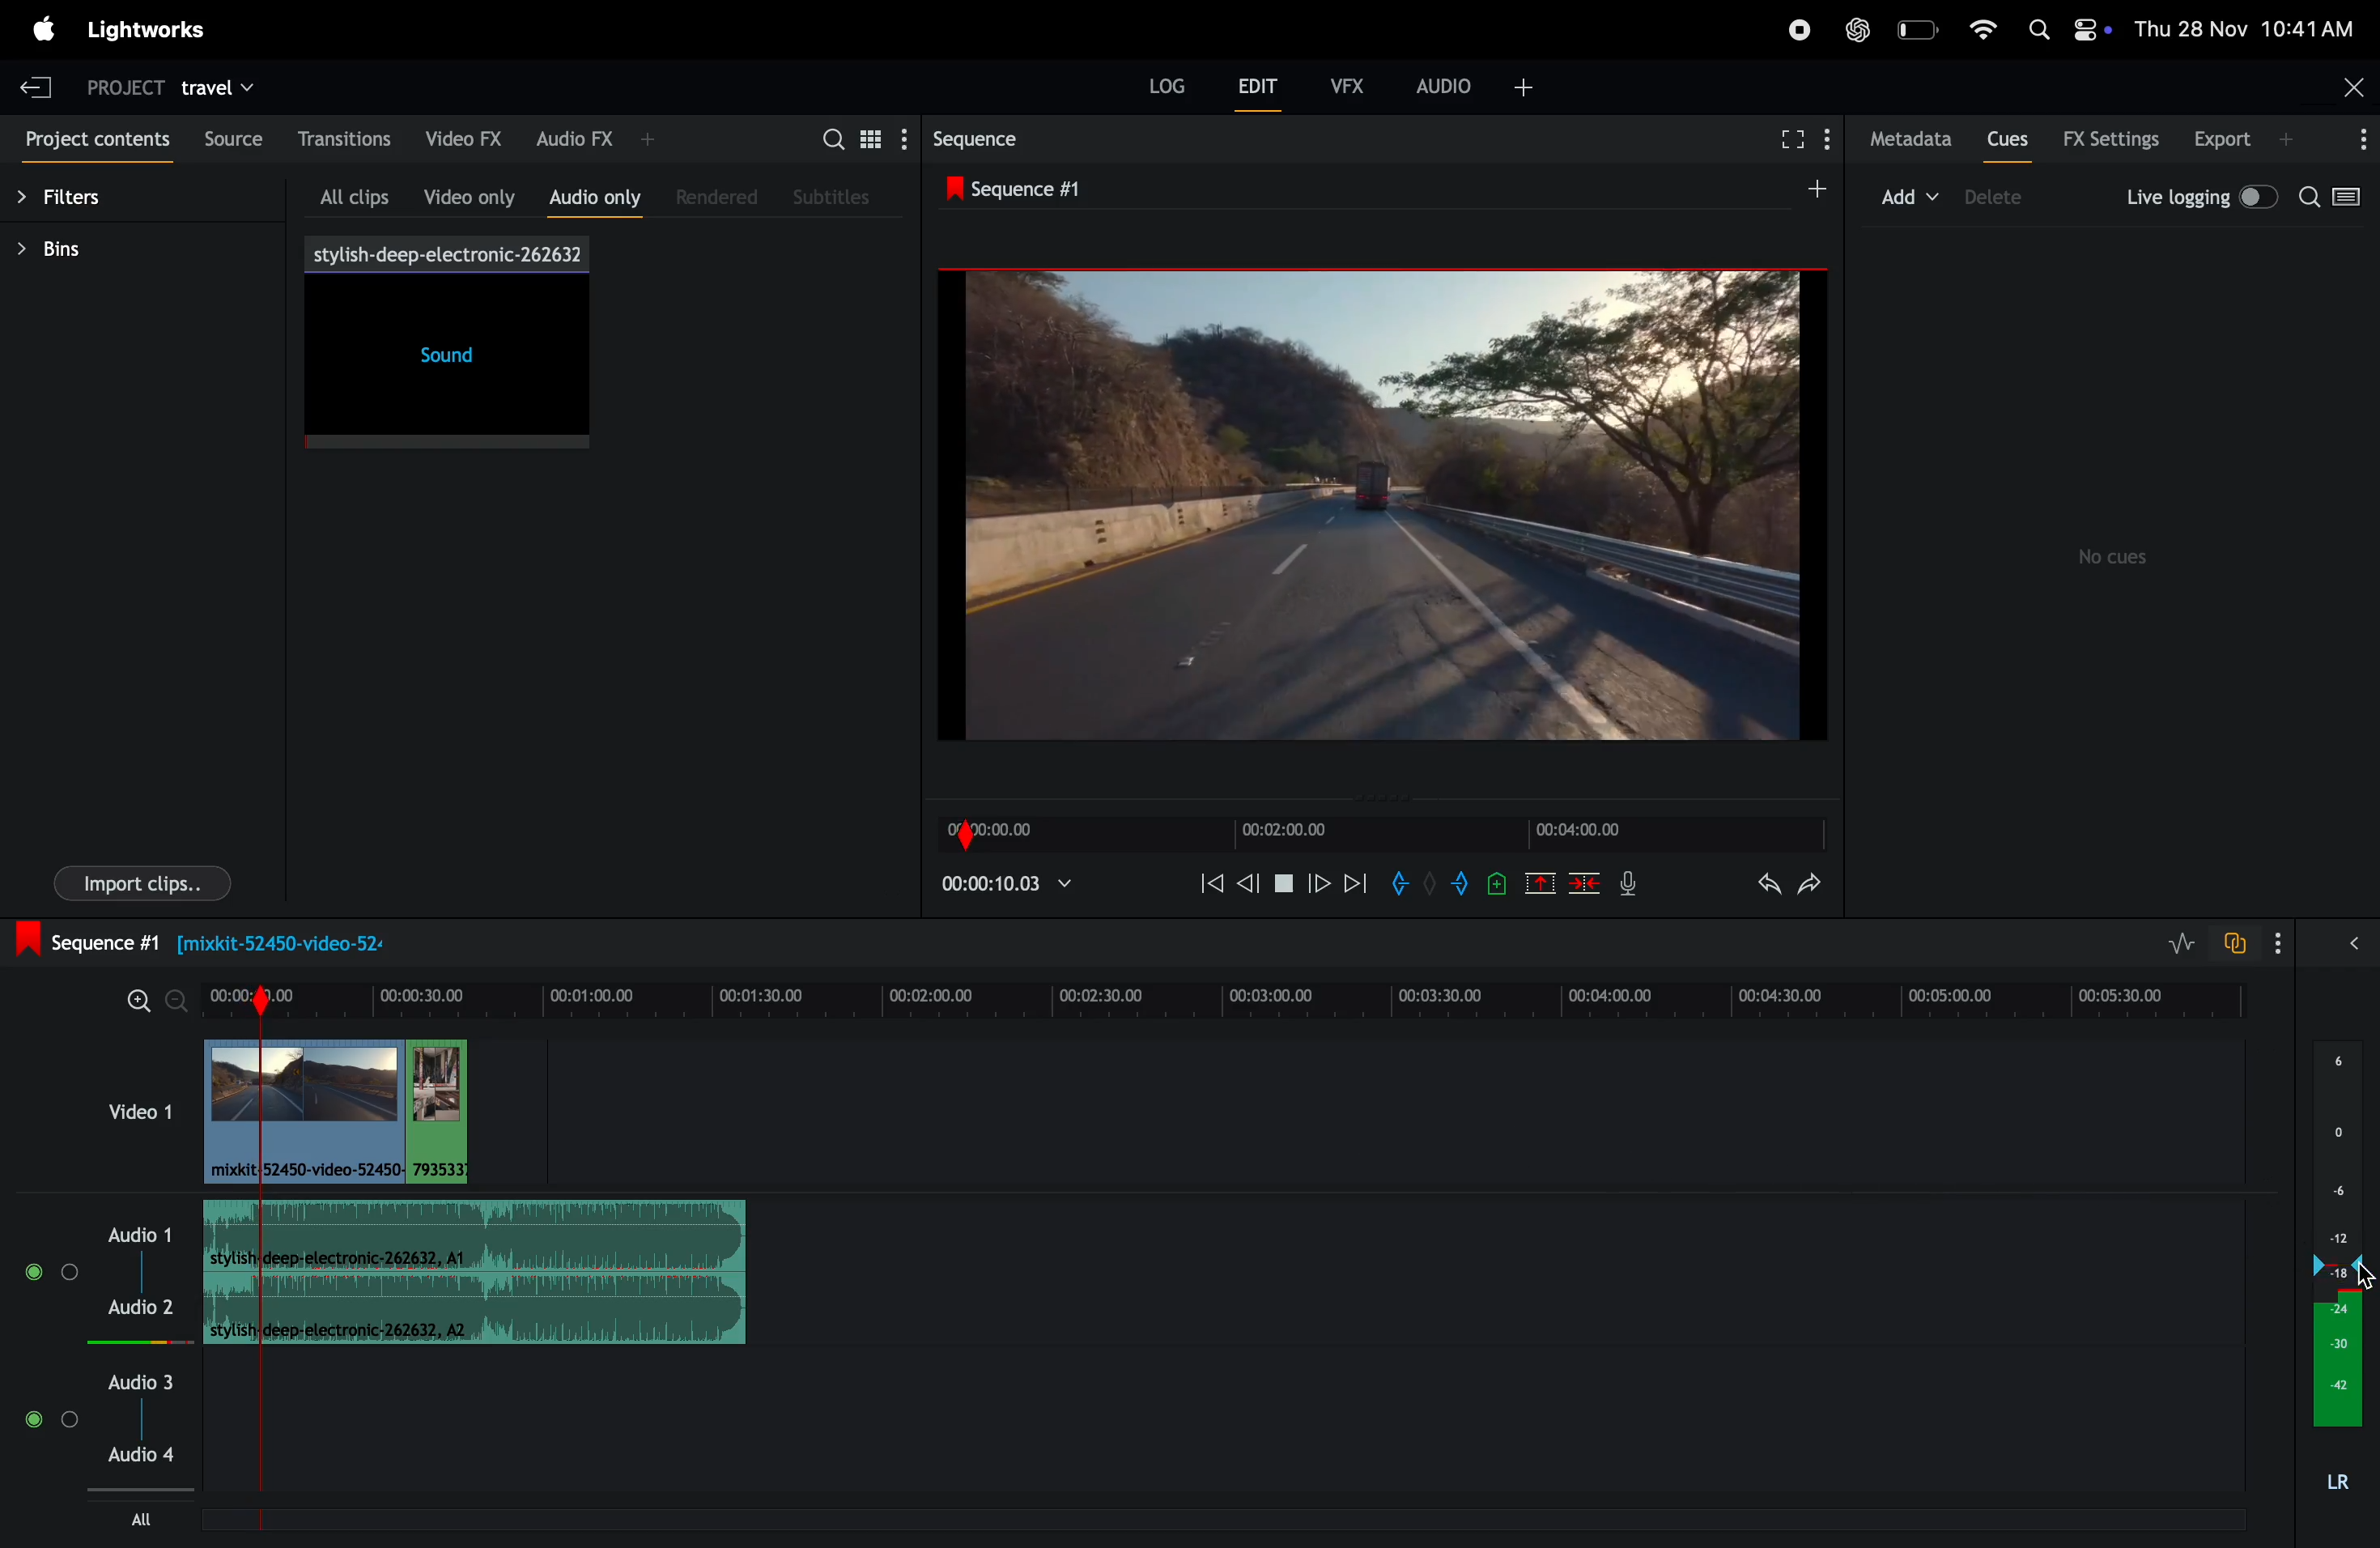 This screenshot has width=2380, height=1548. What do you see at coordinates (2116, 555) in the screenshot?
I see `no cues` at bounding box center [2116, 555].